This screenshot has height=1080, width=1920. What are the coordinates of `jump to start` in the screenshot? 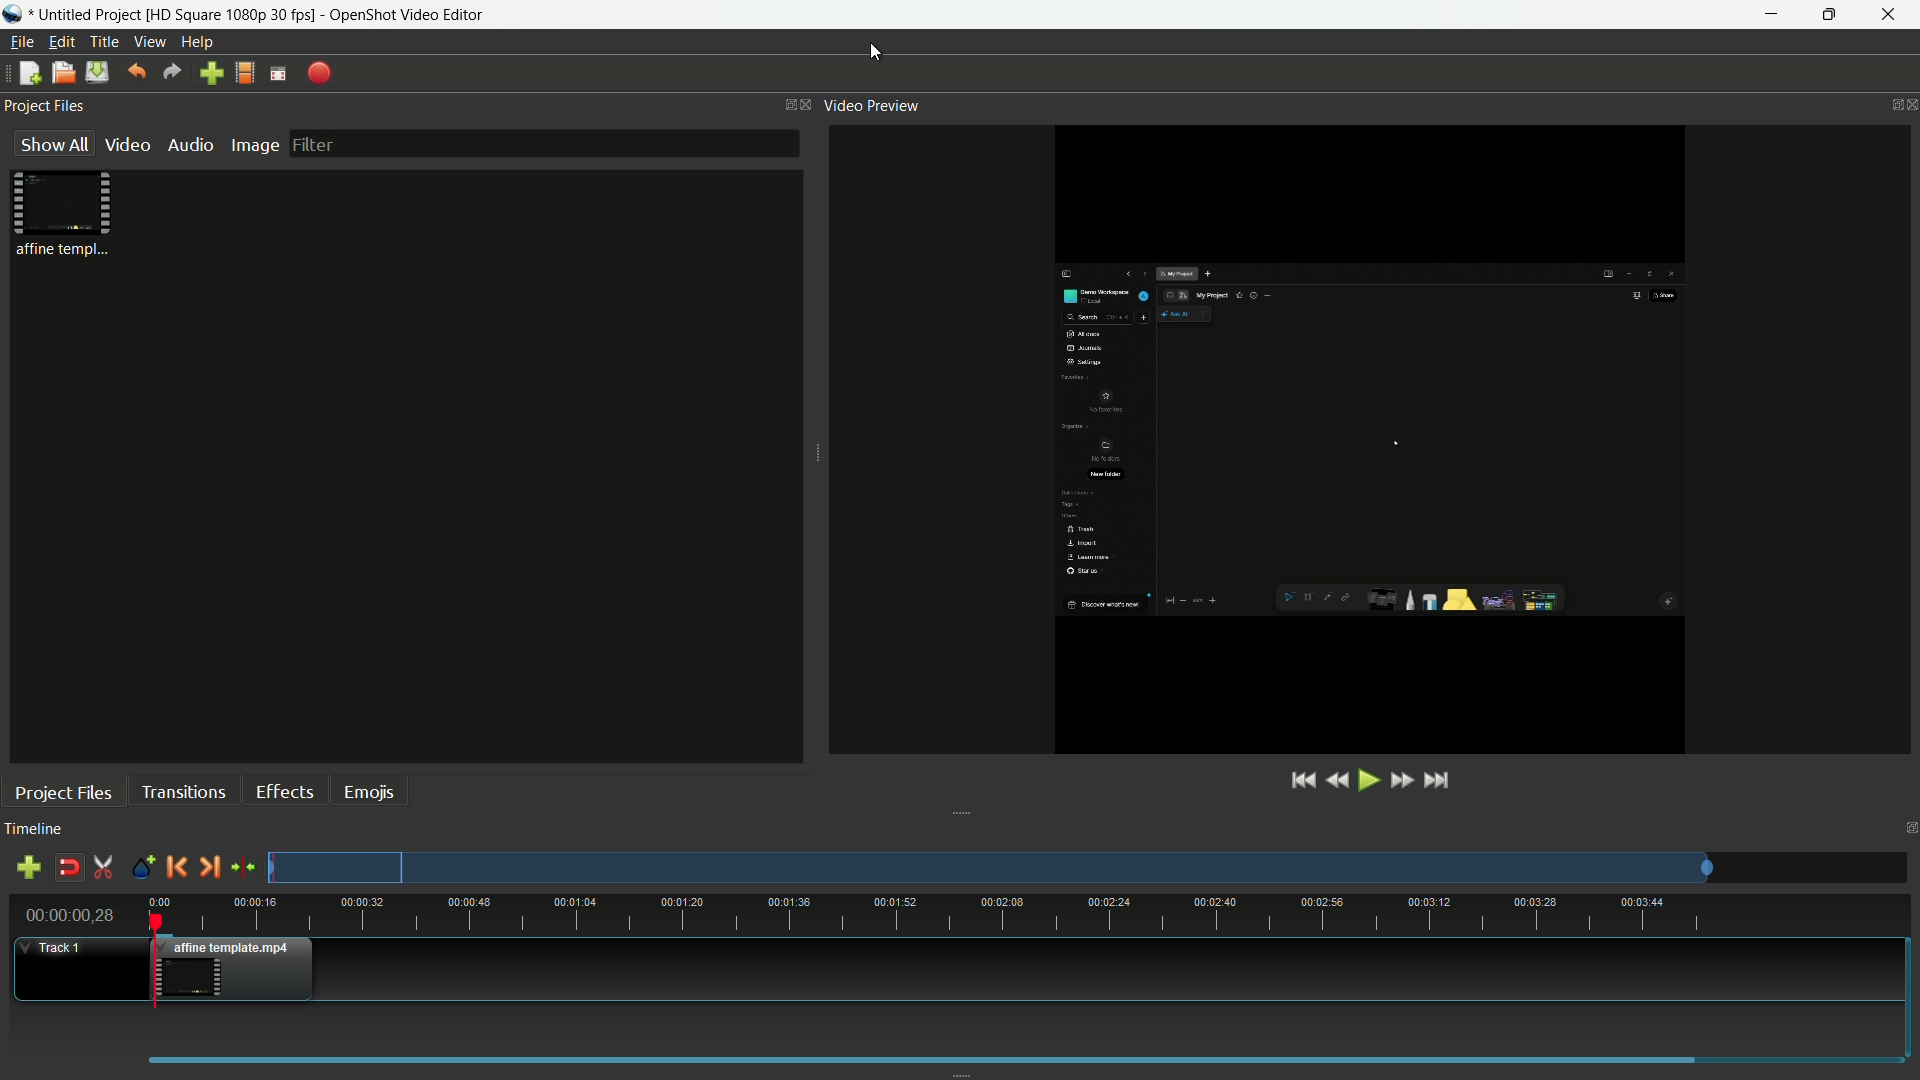 It's located at (1305, 781).